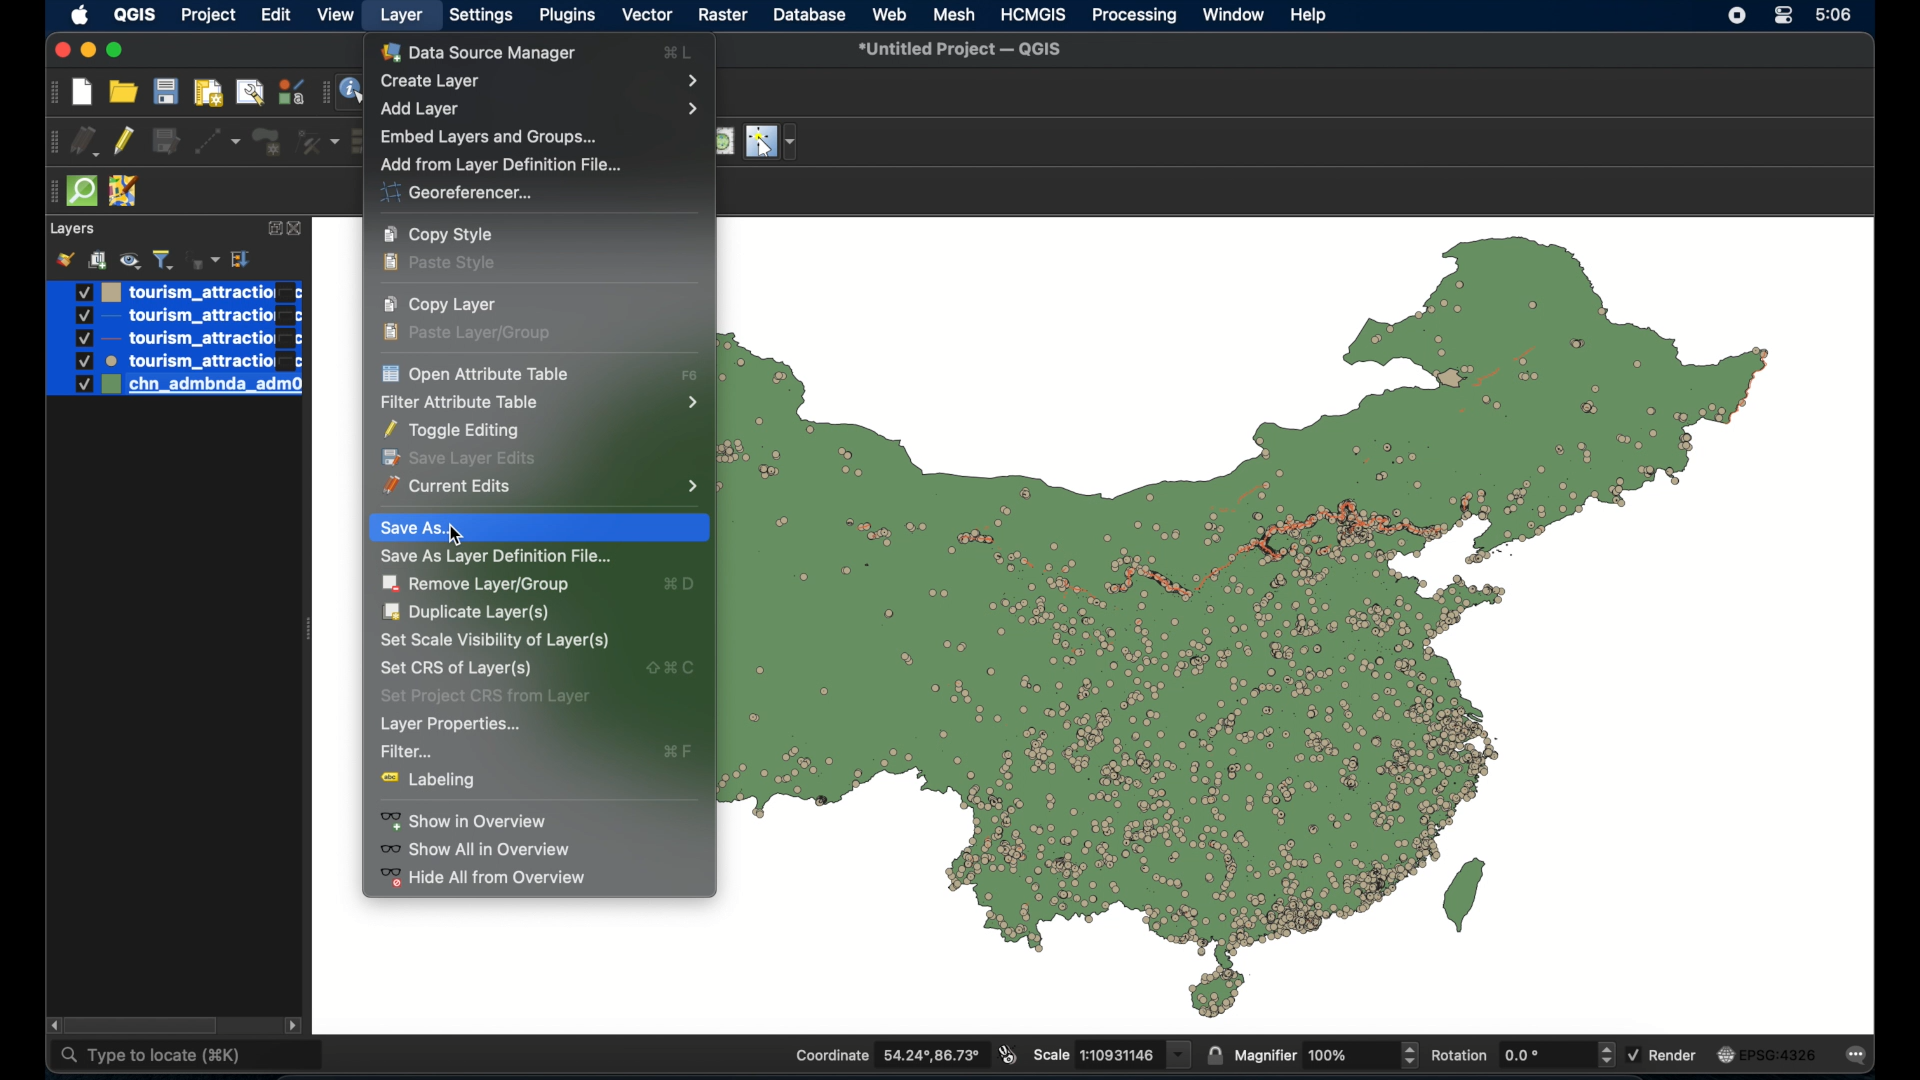 The width and height of the screenshot is (1920, 1080). I want to click on style manager, so click(289, 90).